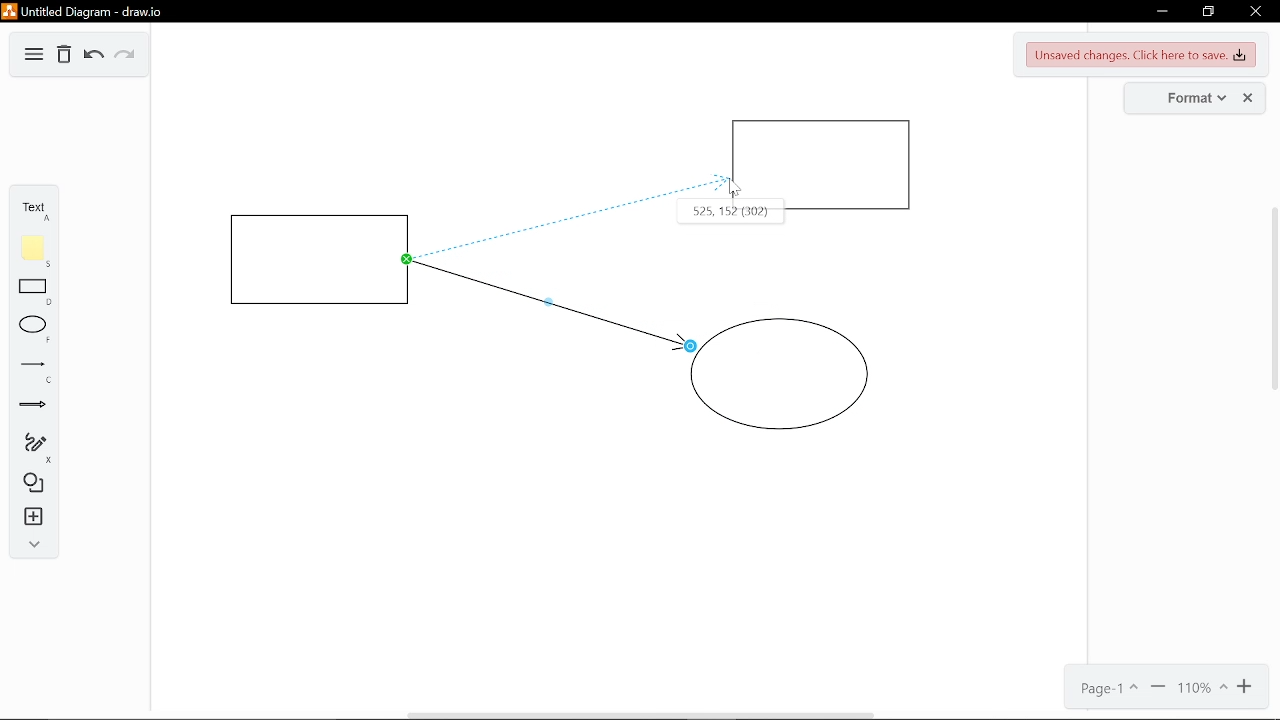  I want to click on Shapes, so click(30, 484).